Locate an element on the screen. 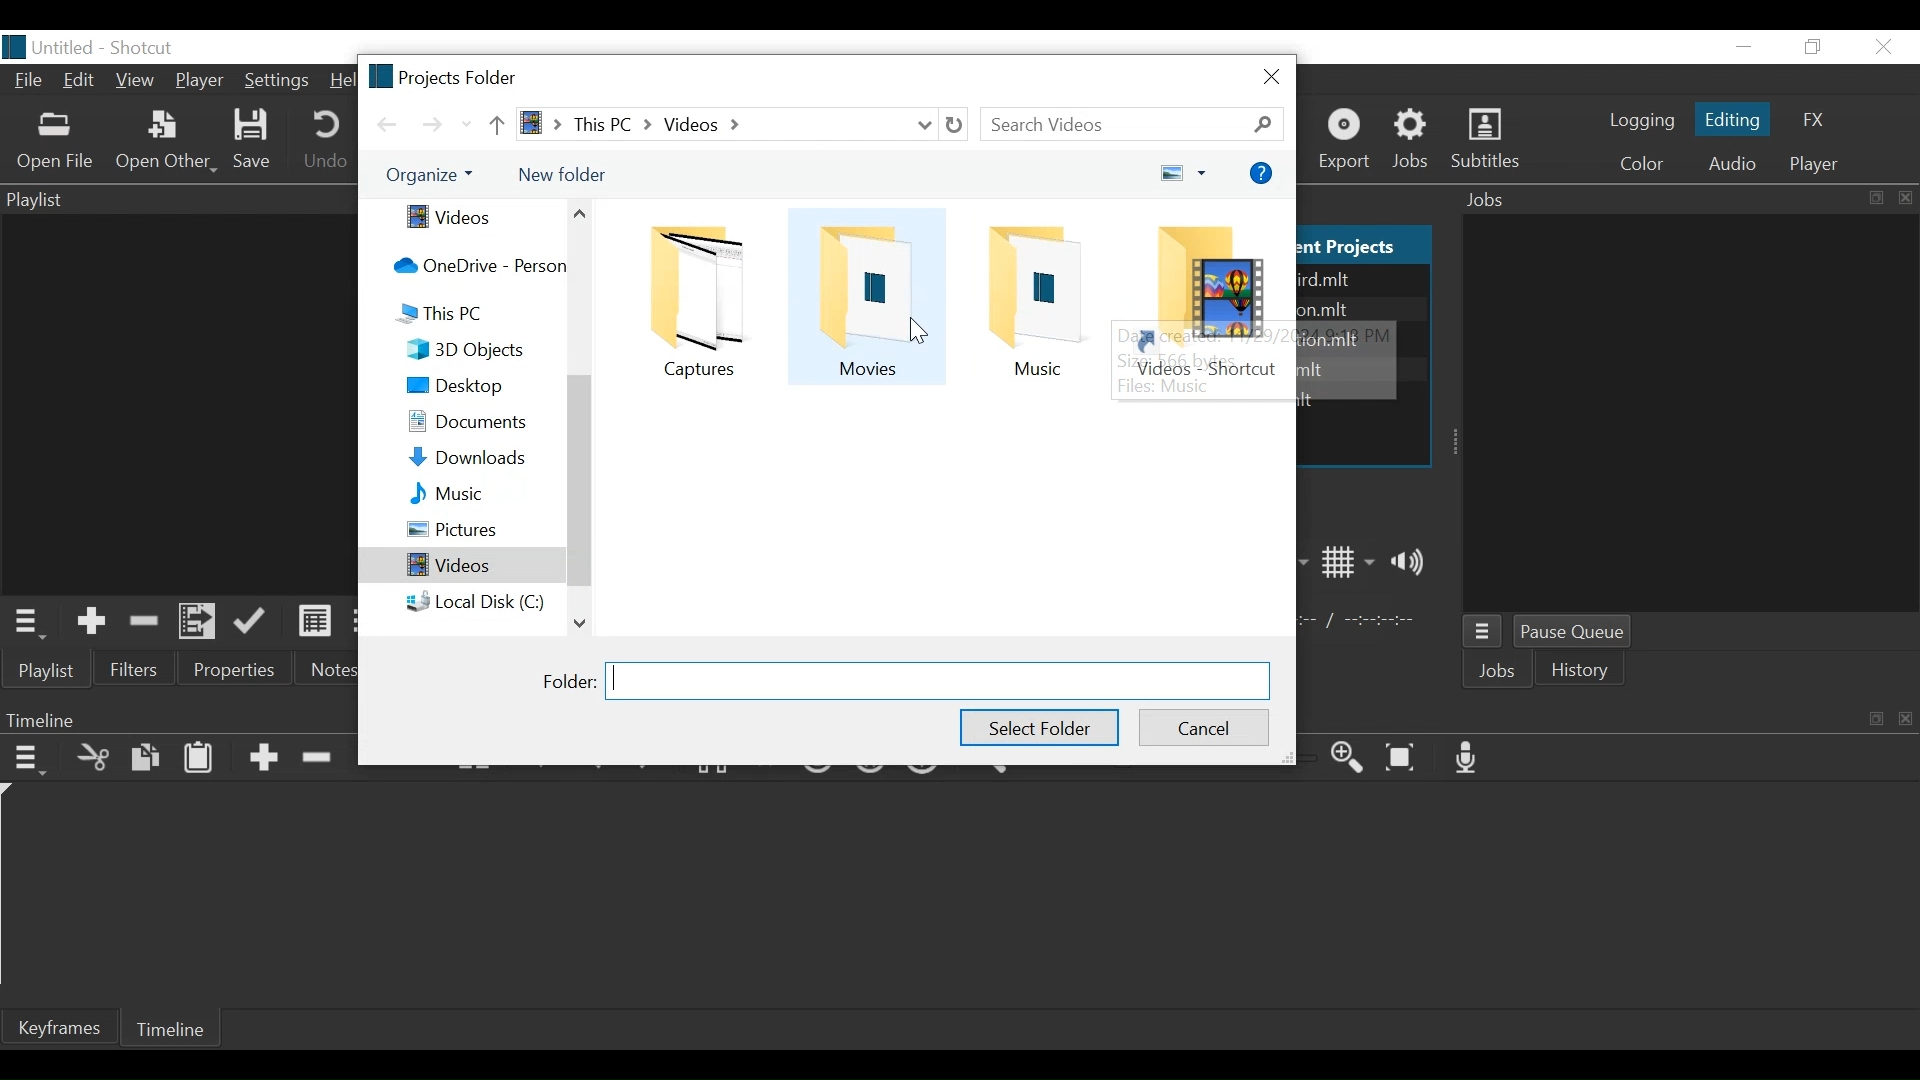  Videos is located at coordinates (471, 218).